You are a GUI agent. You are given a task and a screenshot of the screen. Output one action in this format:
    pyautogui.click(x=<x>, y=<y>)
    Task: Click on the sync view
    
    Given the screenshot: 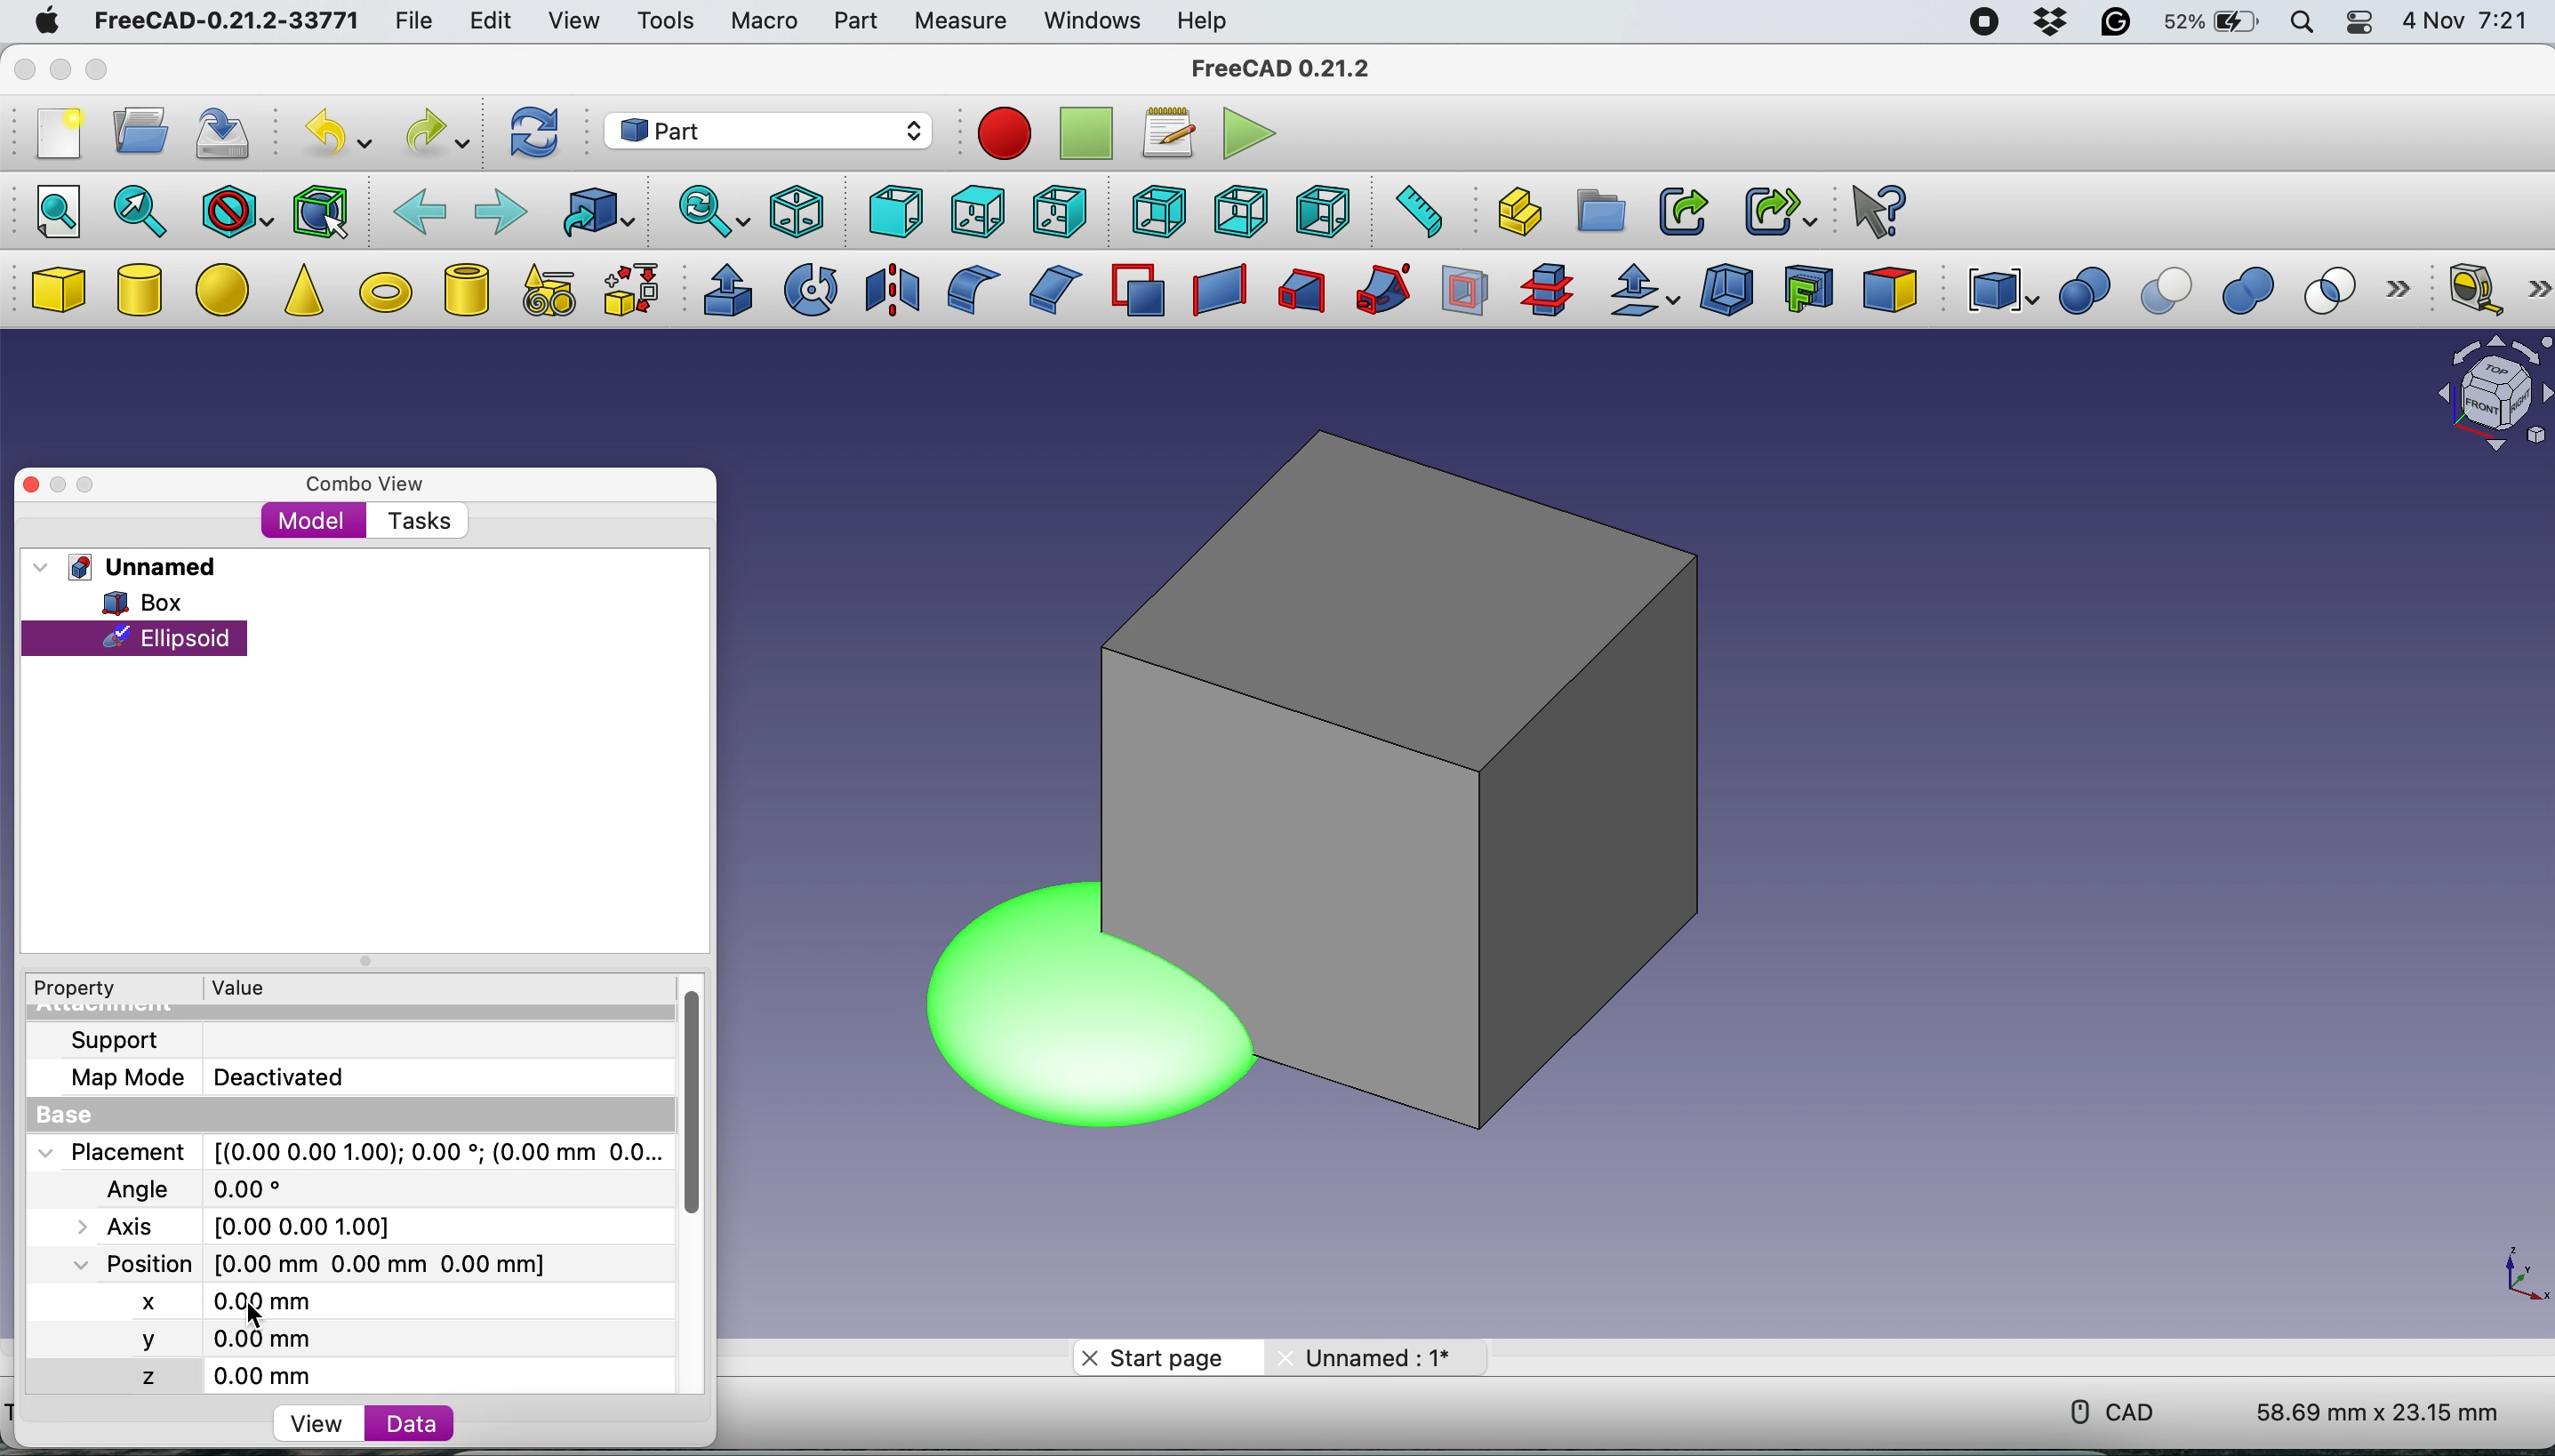 What is the action you would take?
    pyautogui.click(x=709, y=214)
    